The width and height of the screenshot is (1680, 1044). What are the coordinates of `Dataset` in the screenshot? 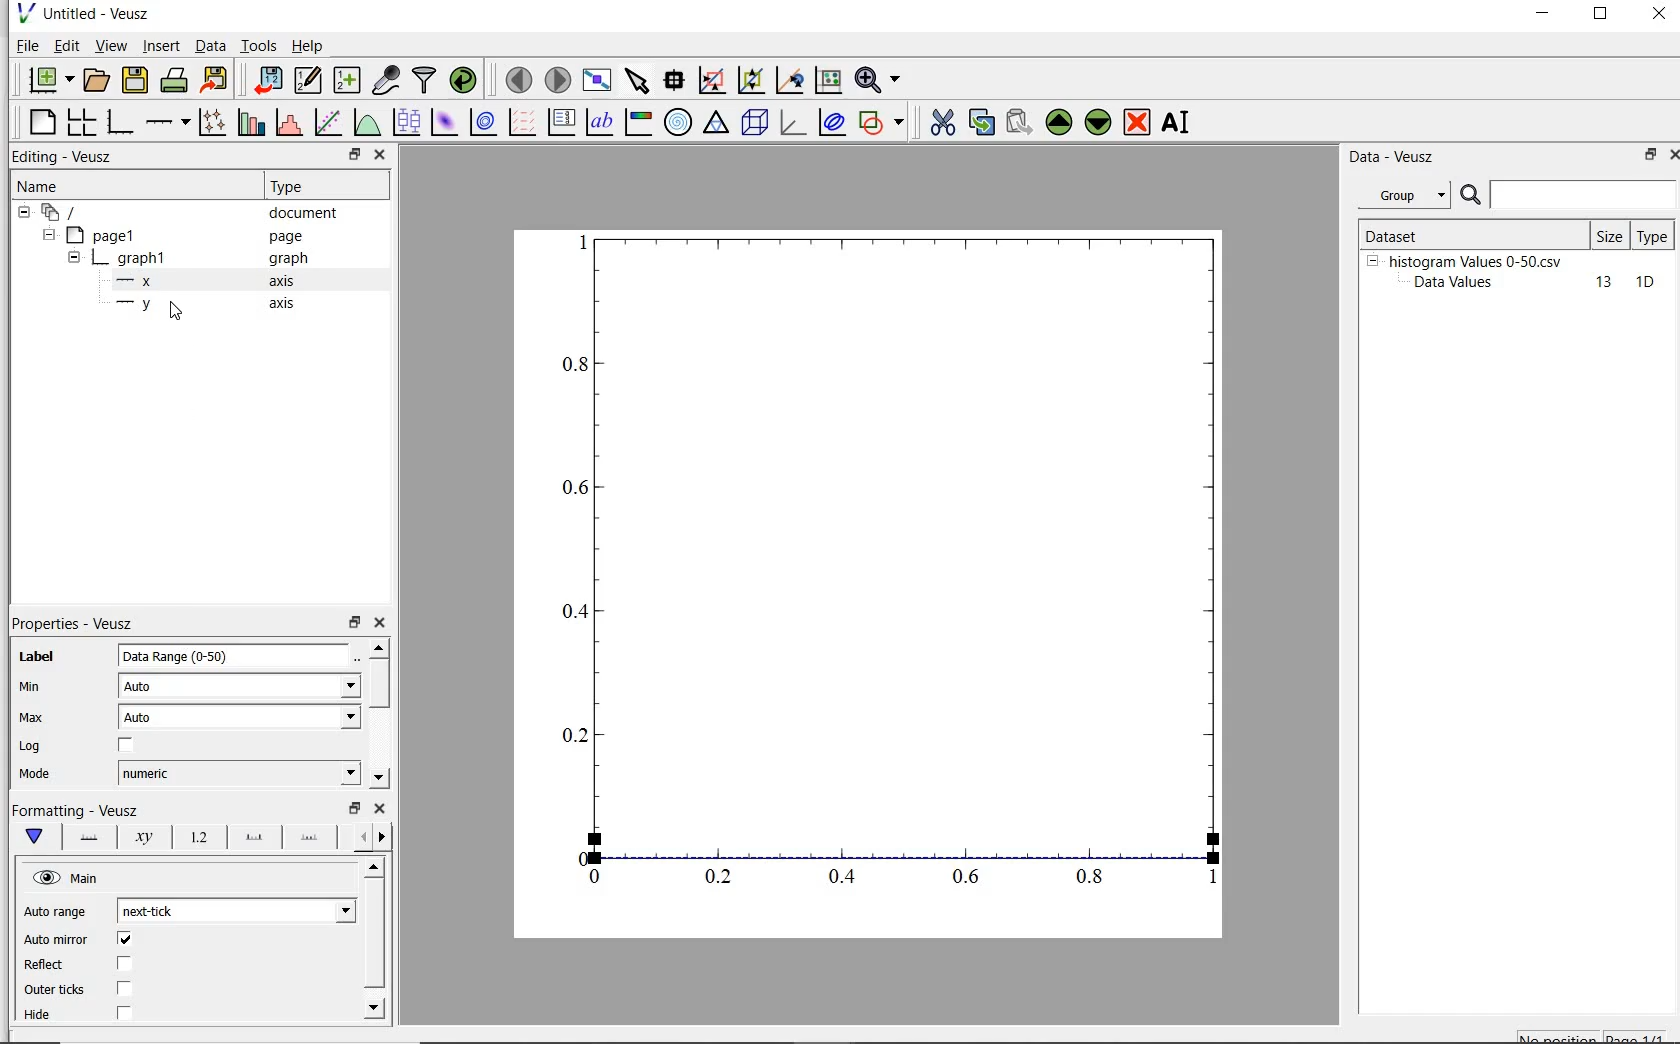 It's located at (1424, 233).